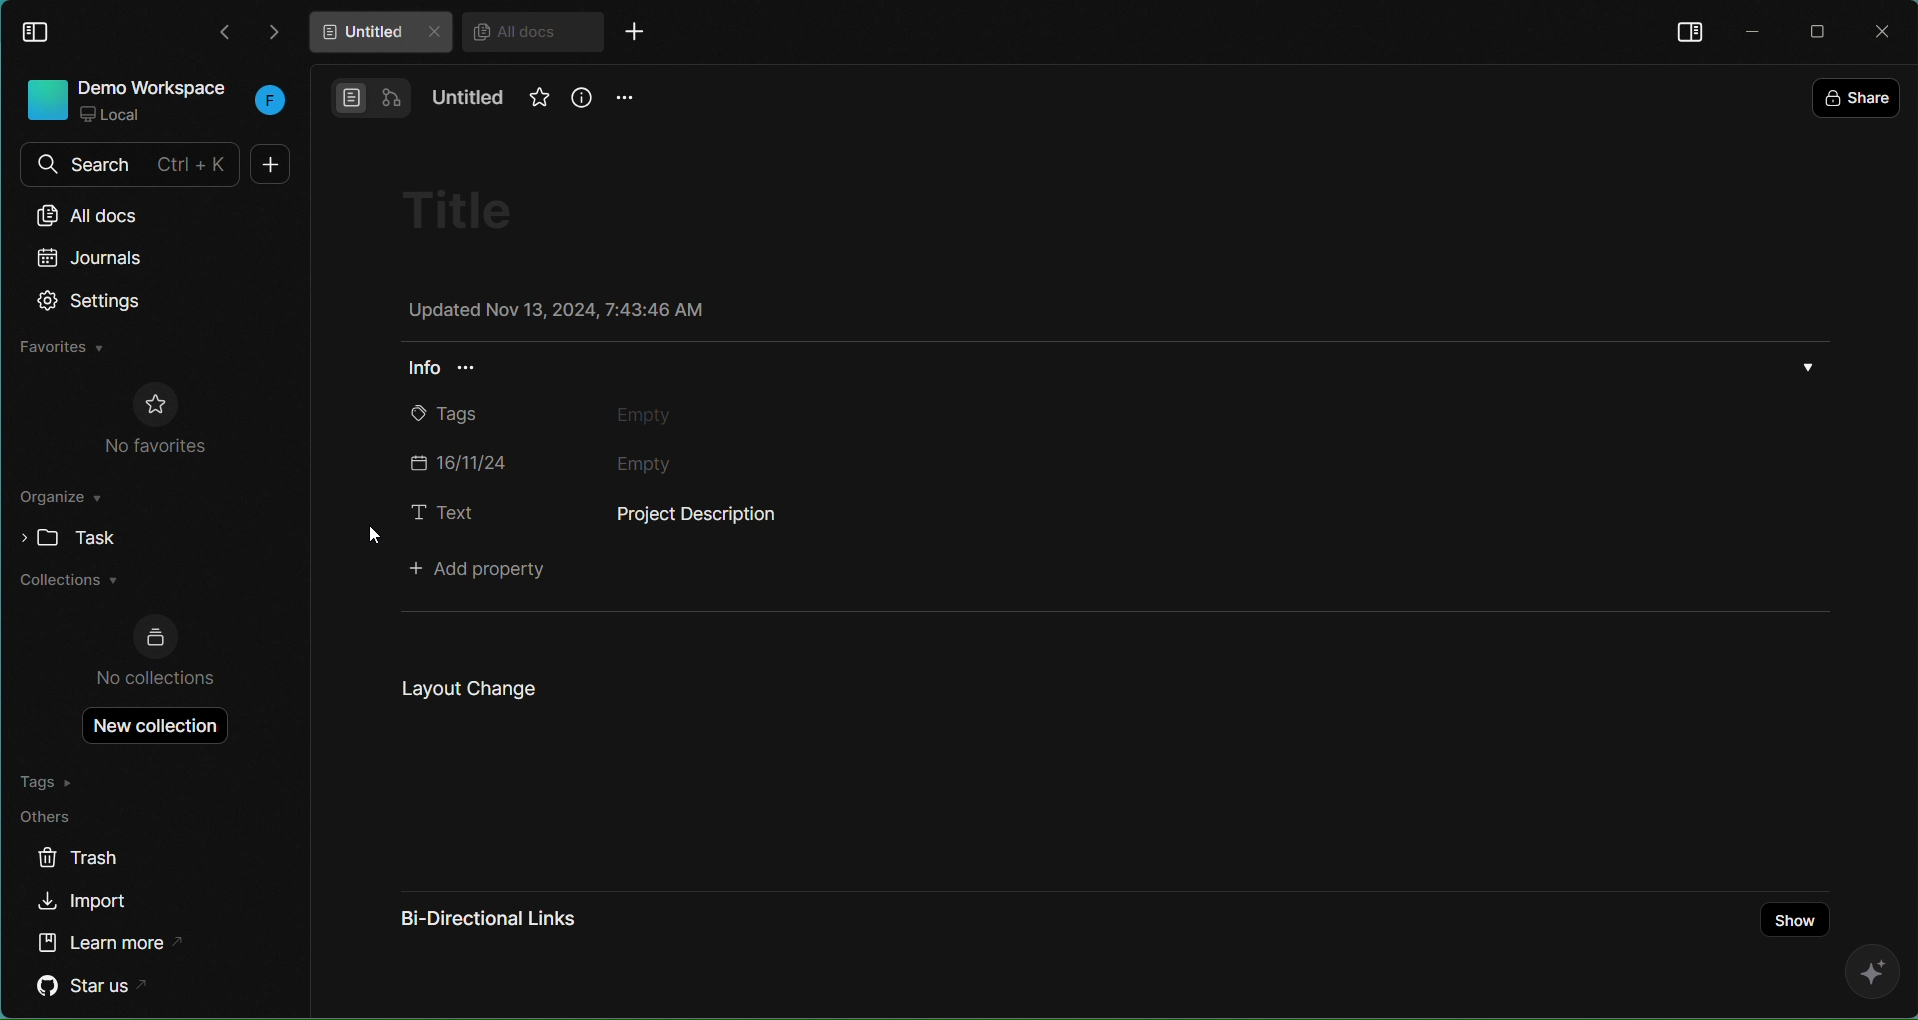 This screenshot has height=1020, width=1918. What do you see at coordinates (156, 420) in the screenshot?
I see `no favorites` at bounding box center [156, 420].